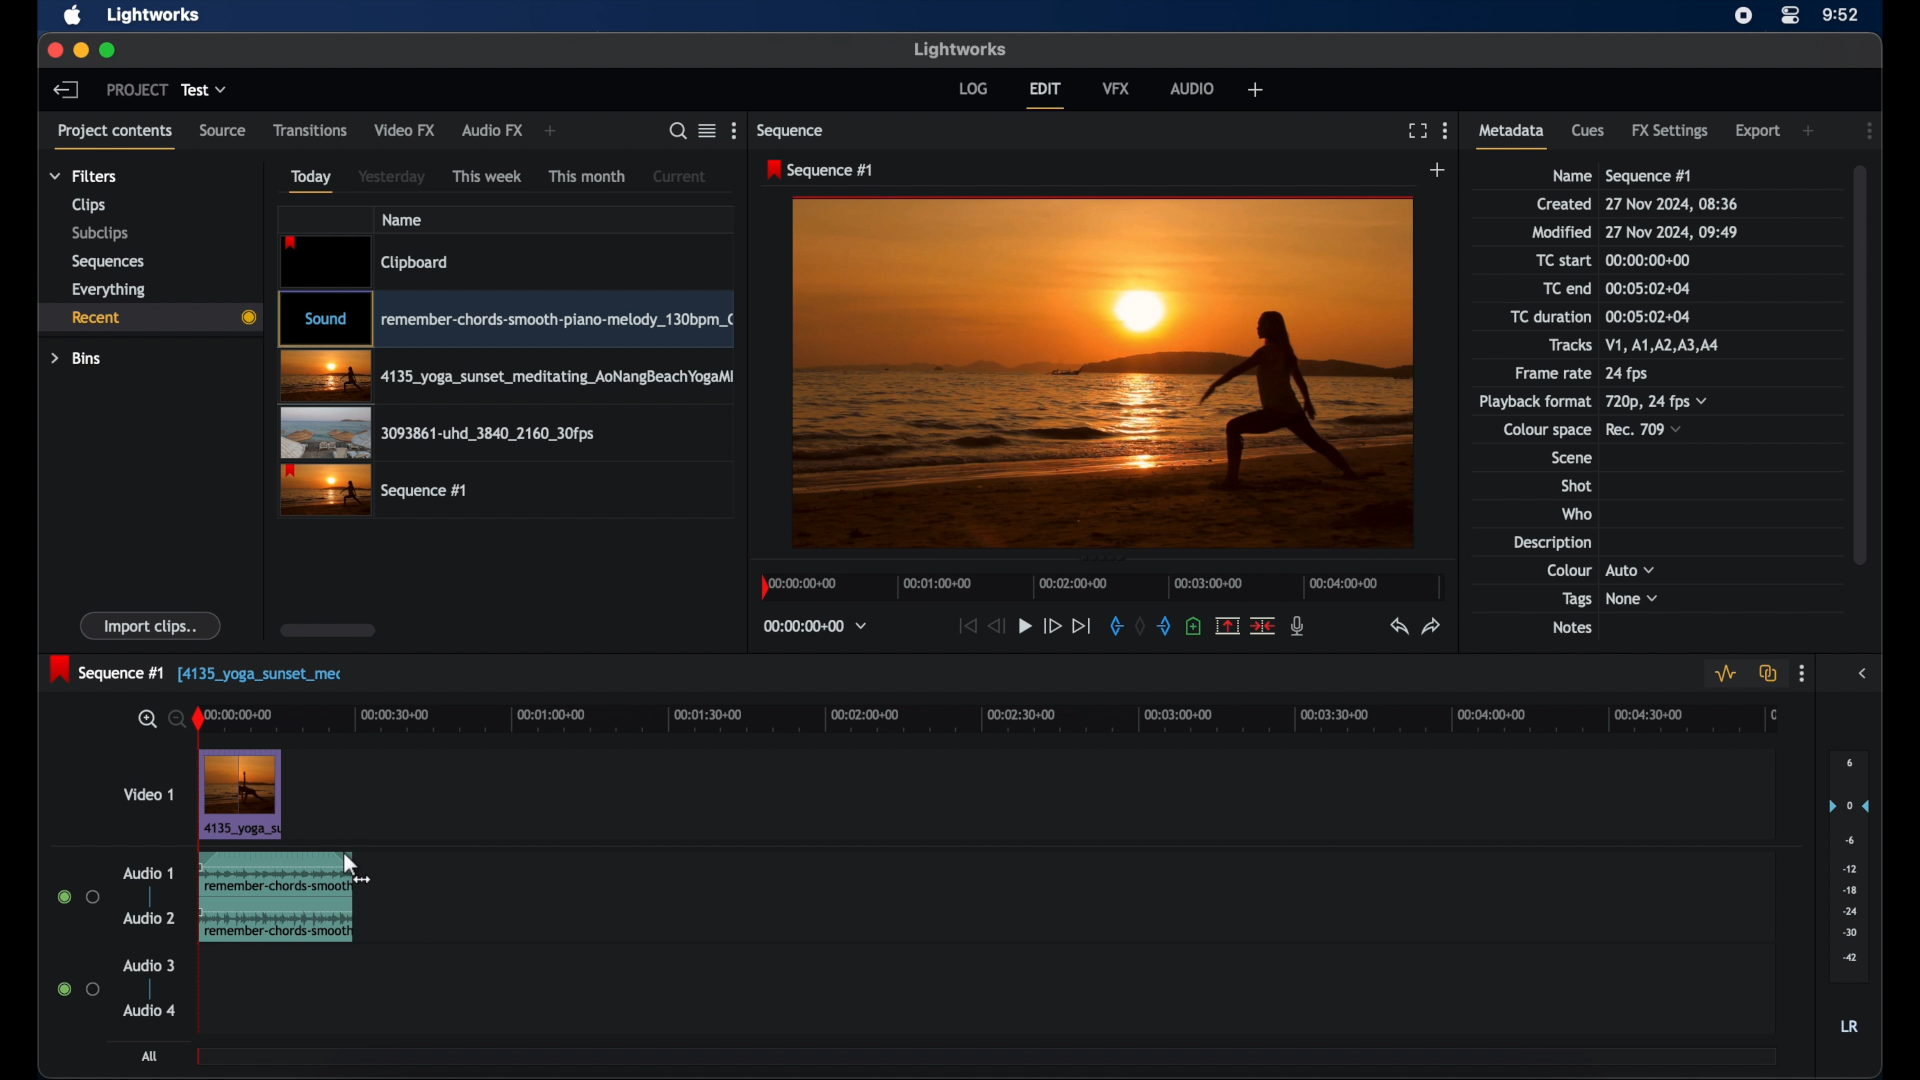  I want to click on screen recorder icon, so click(1744, 15).